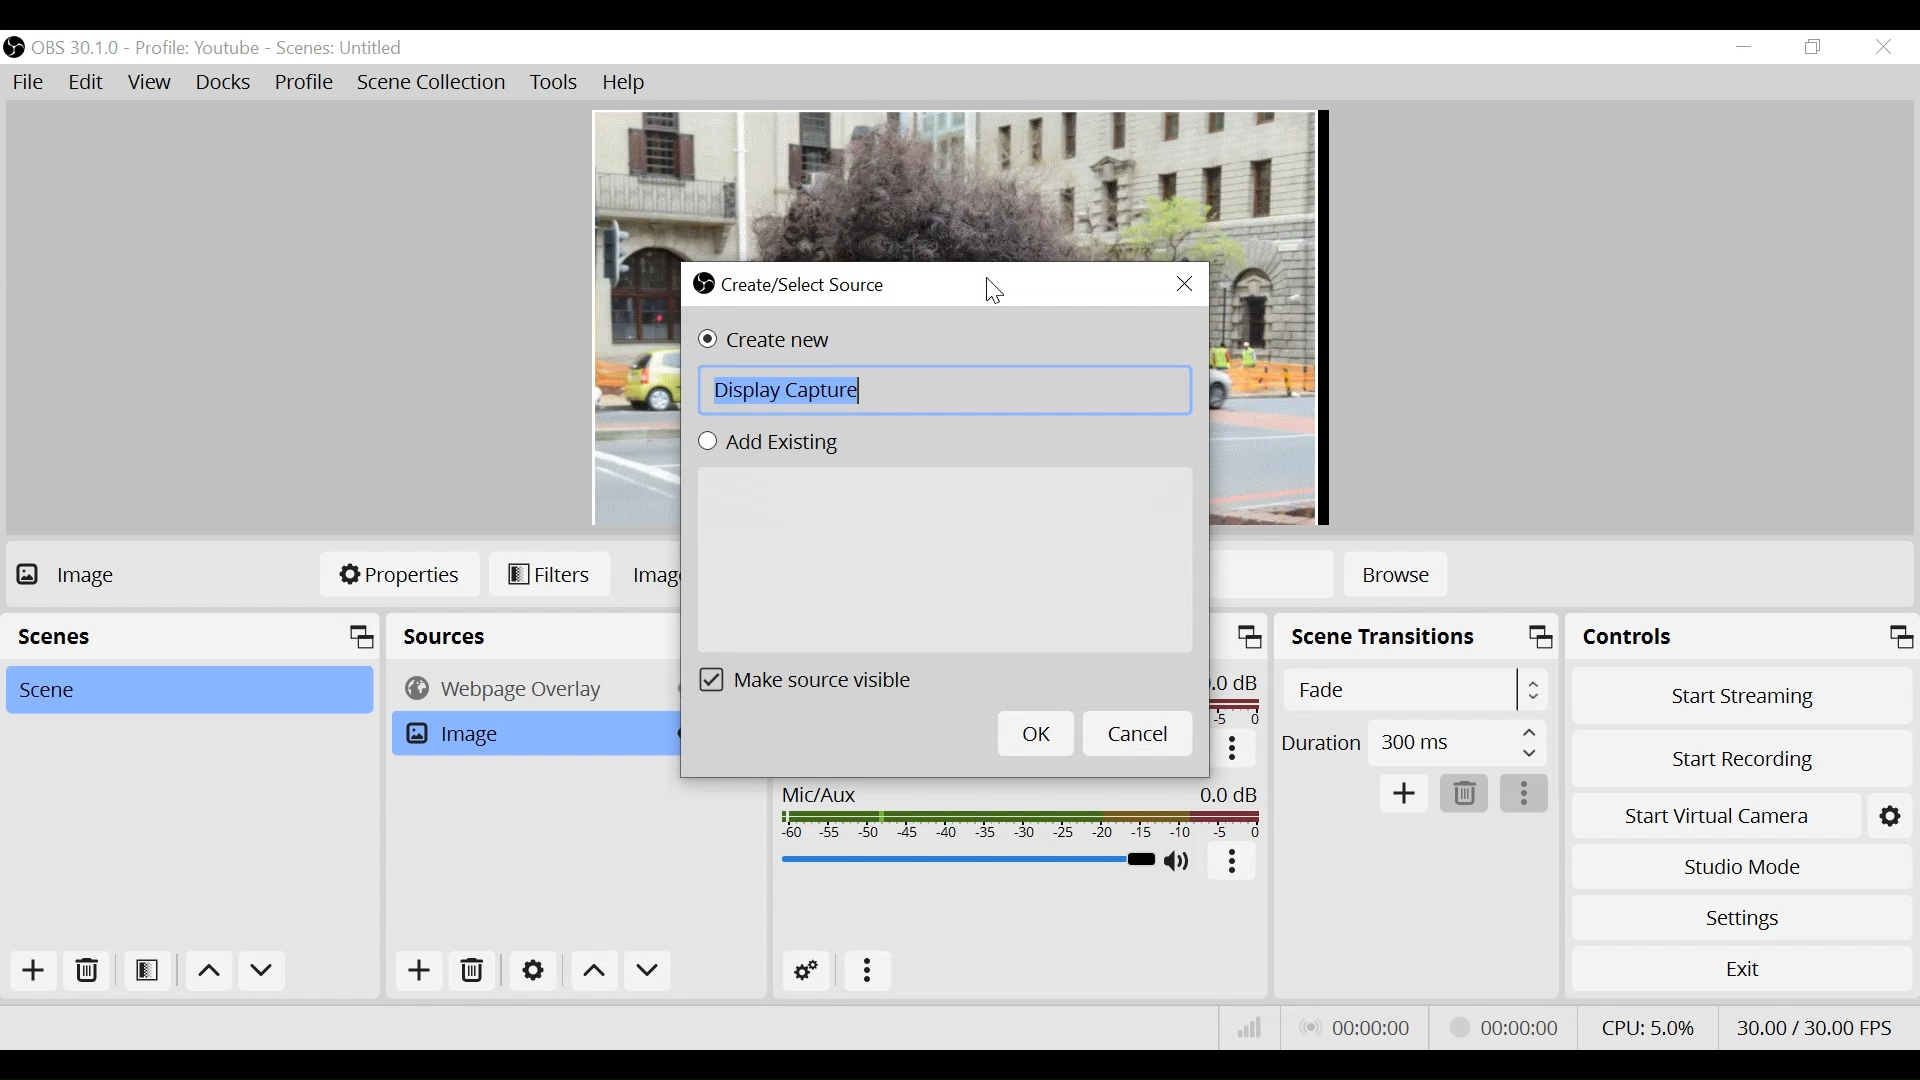 The image size is (1920, 1080). What do you see at coordinates (1185, 283) in the screenshot?
I see `Close` at bounding box center [1185, 283].